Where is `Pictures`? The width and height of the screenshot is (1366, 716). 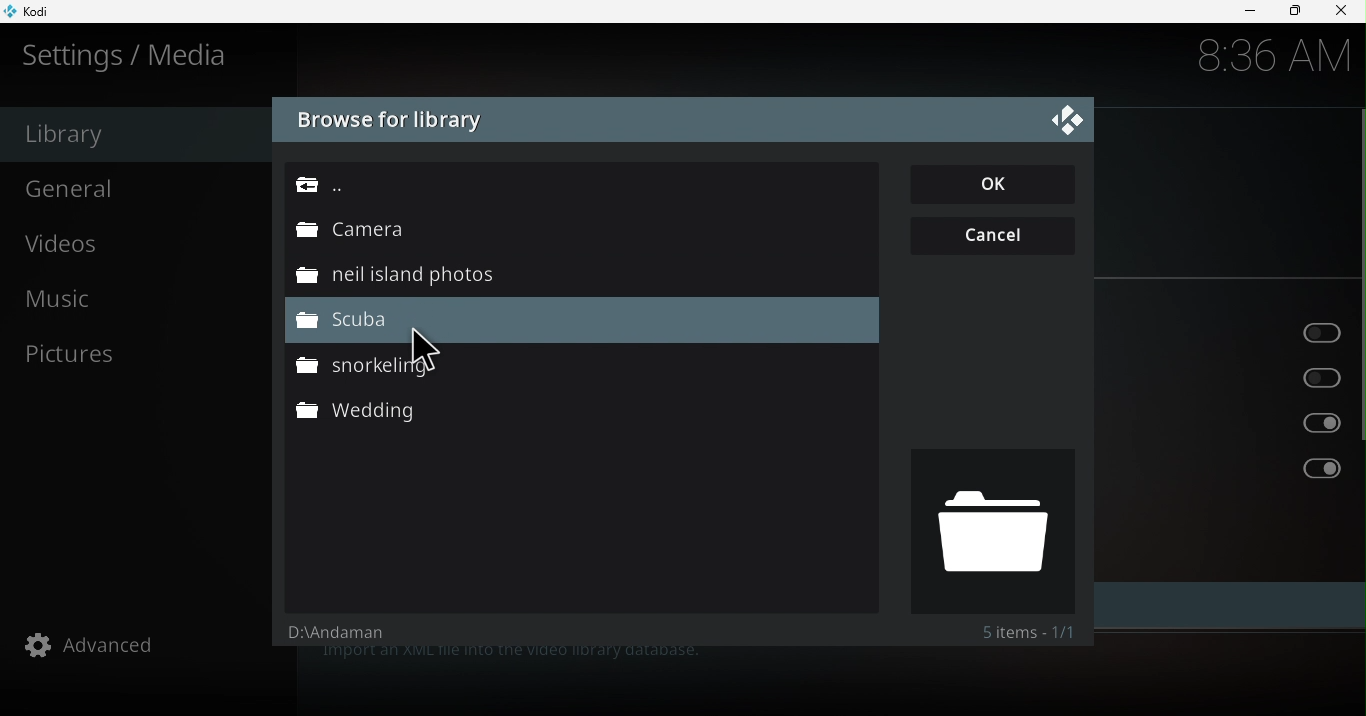
Pictures is located at coordinates (146, 353).